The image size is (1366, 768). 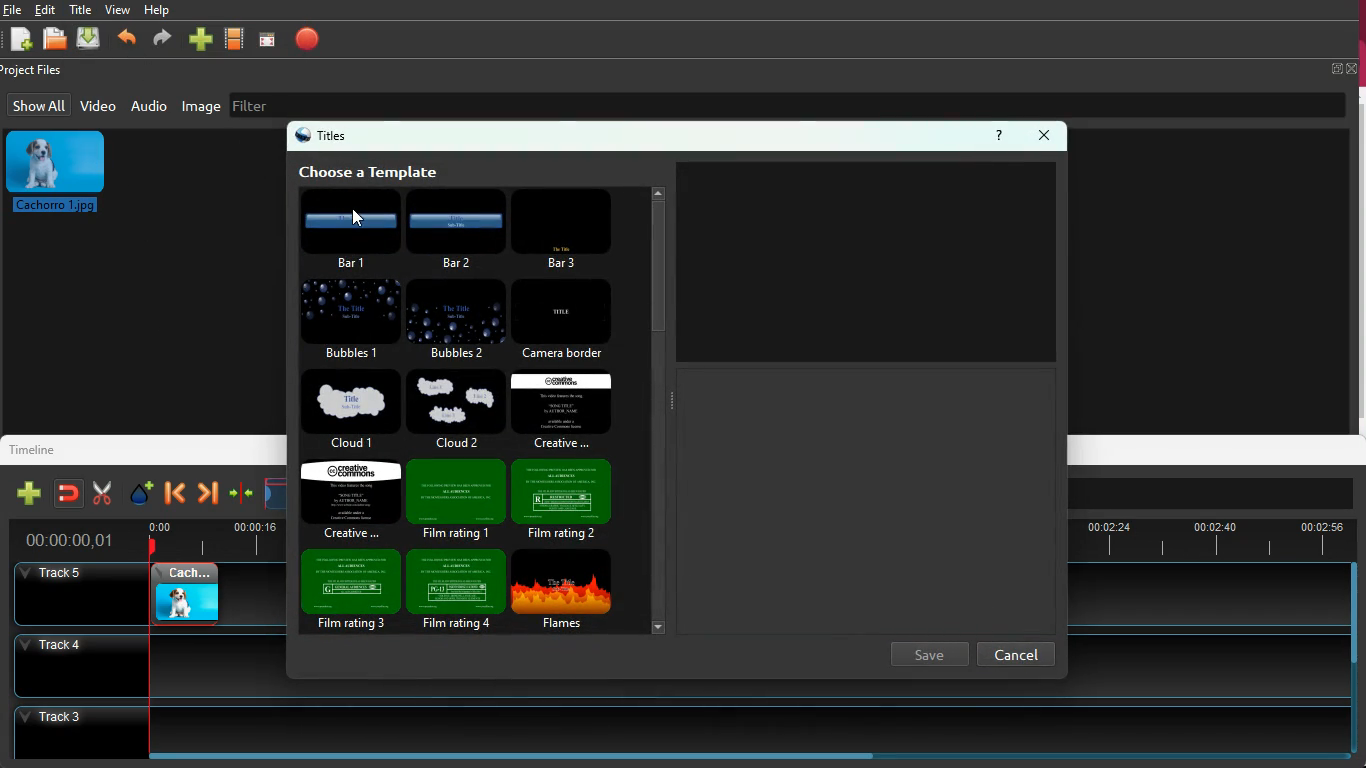 I want to click on file, so click(x=58, y=41).